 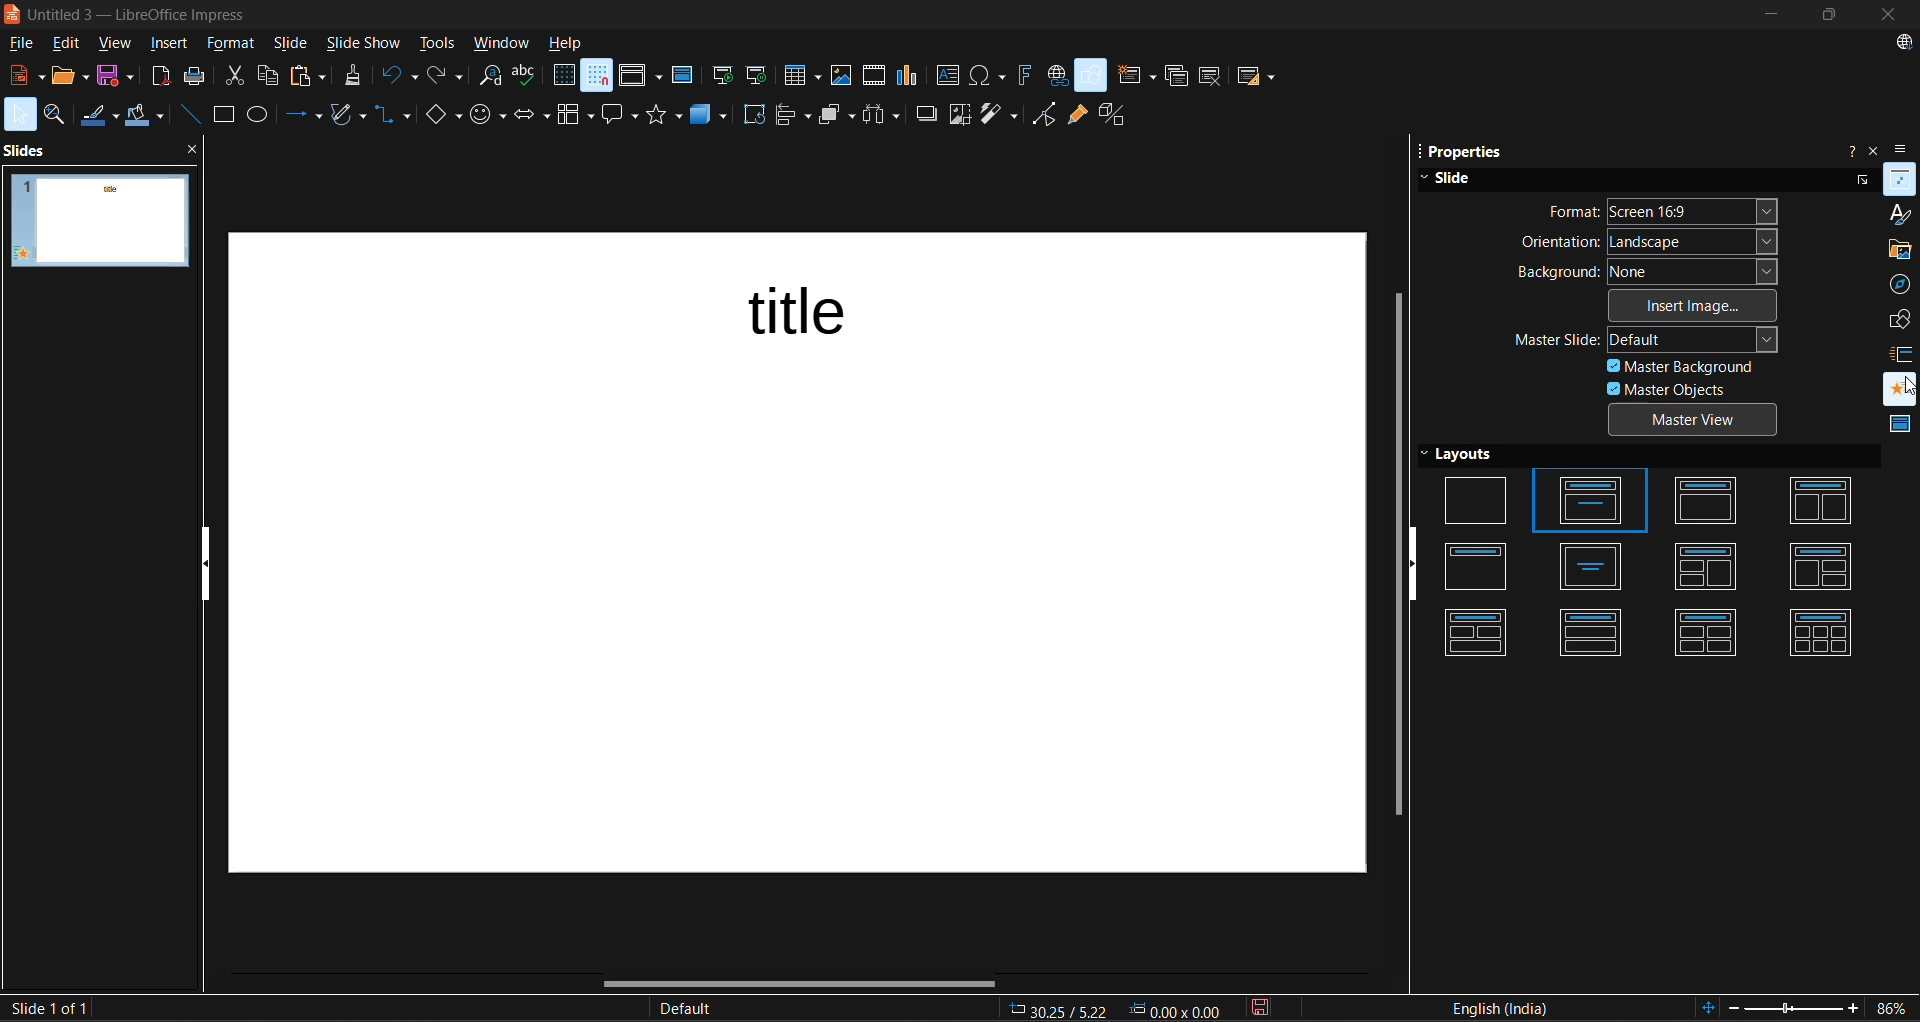 I want to click on insert fontwork text, so click(x=1025, y=75).